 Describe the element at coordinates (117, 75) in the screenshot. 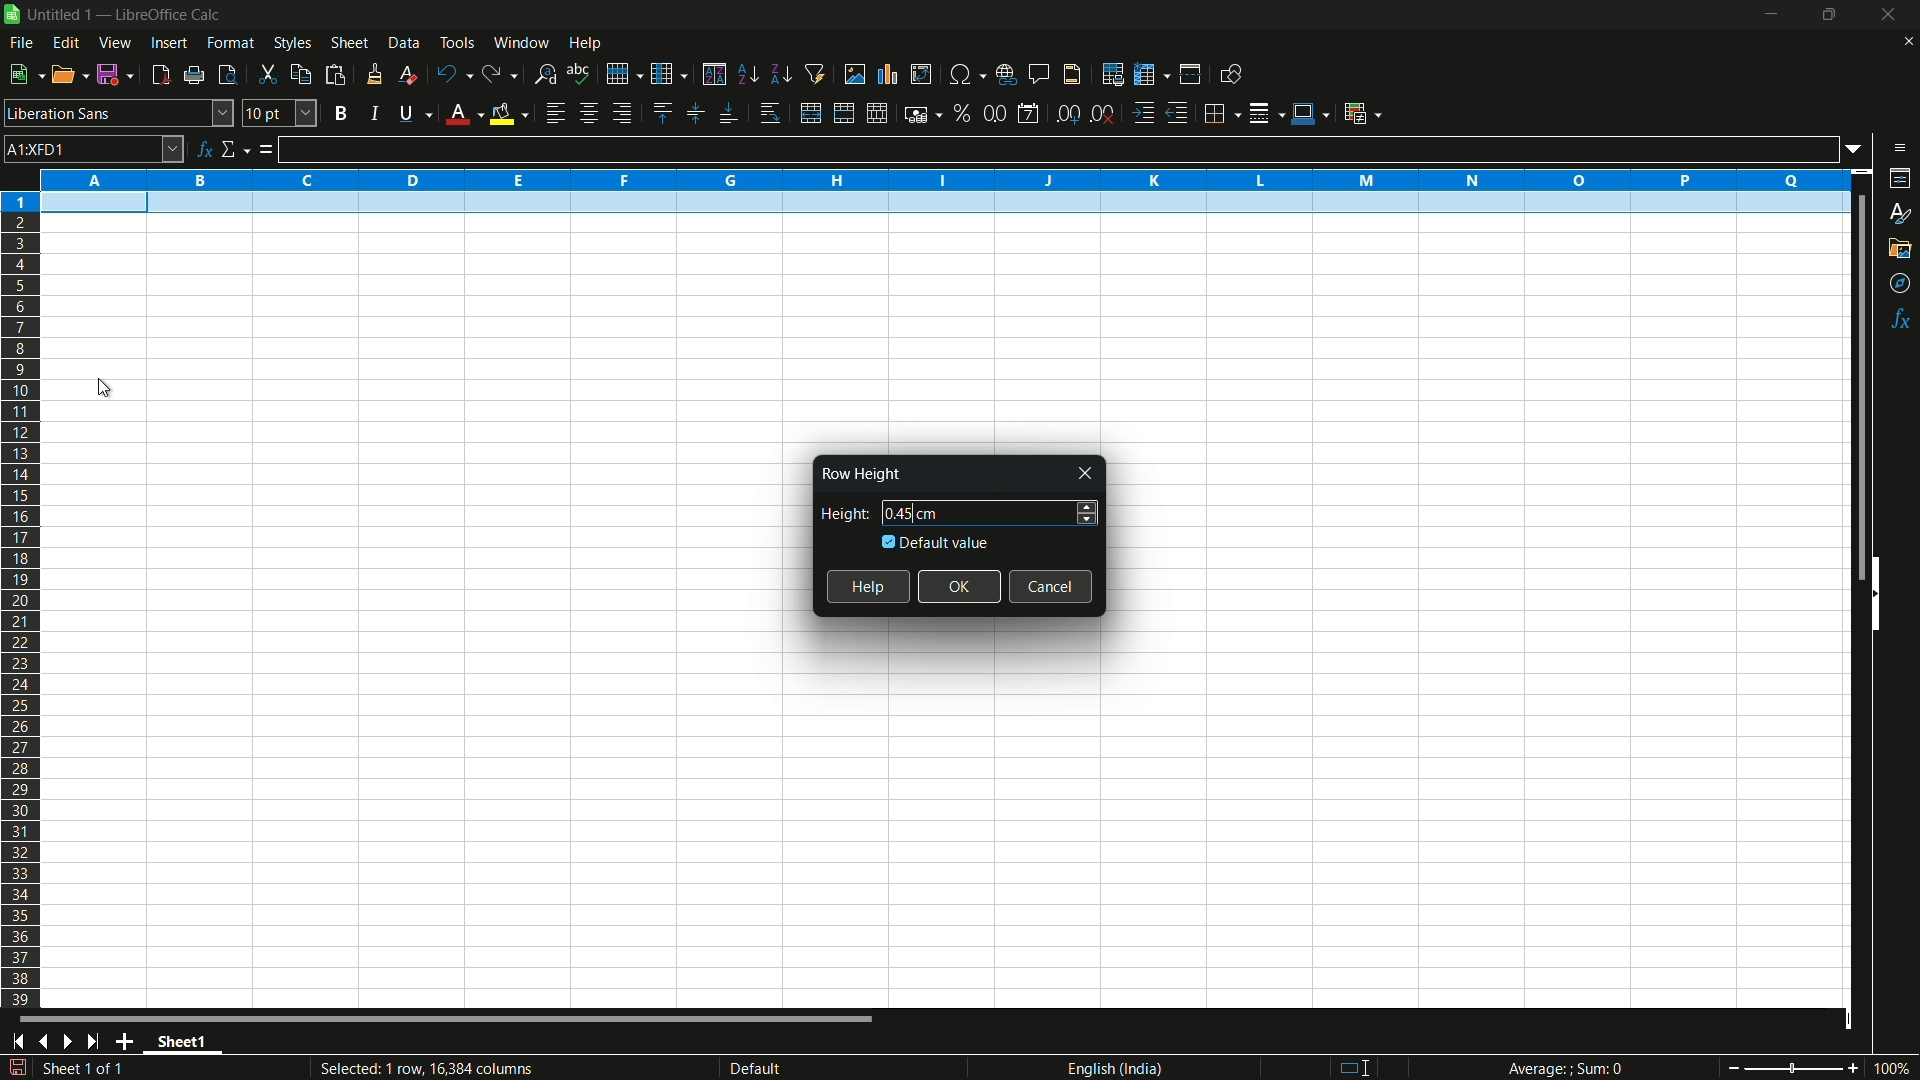

I see `save` at that location.